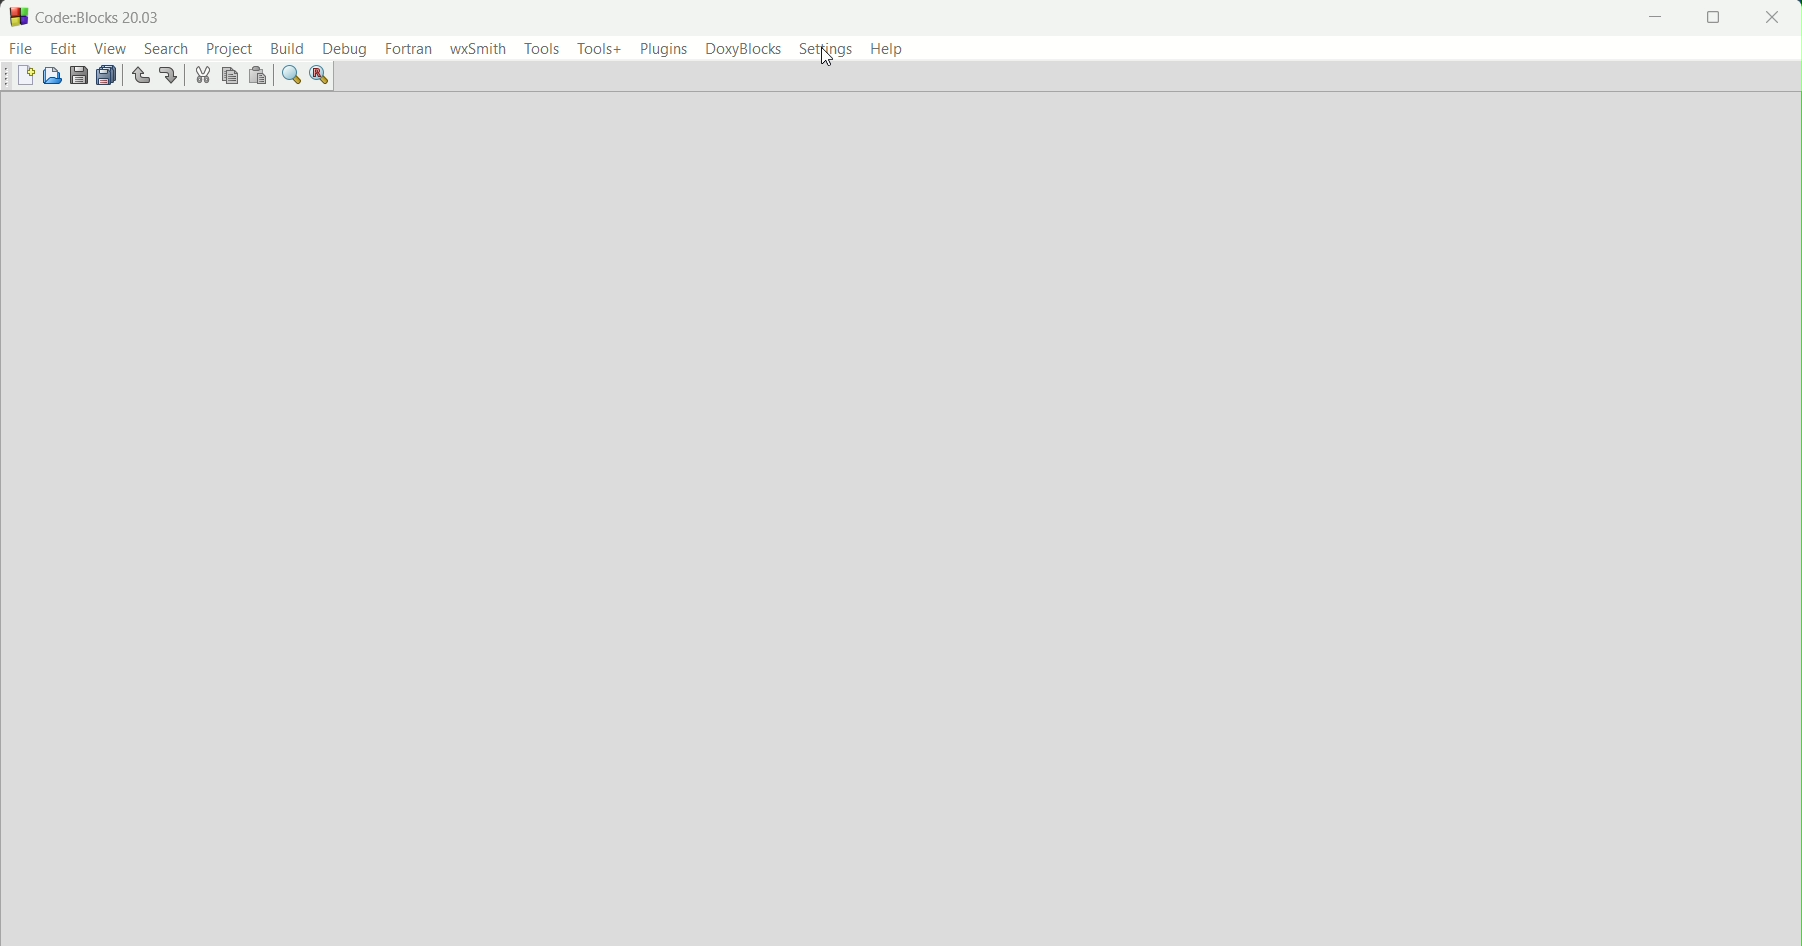 The width and height of the screenshot is (1802, 946). What do you see at coordinates (165, 49) in the screenshot?
I see `search` at bounding box center [165, 49].